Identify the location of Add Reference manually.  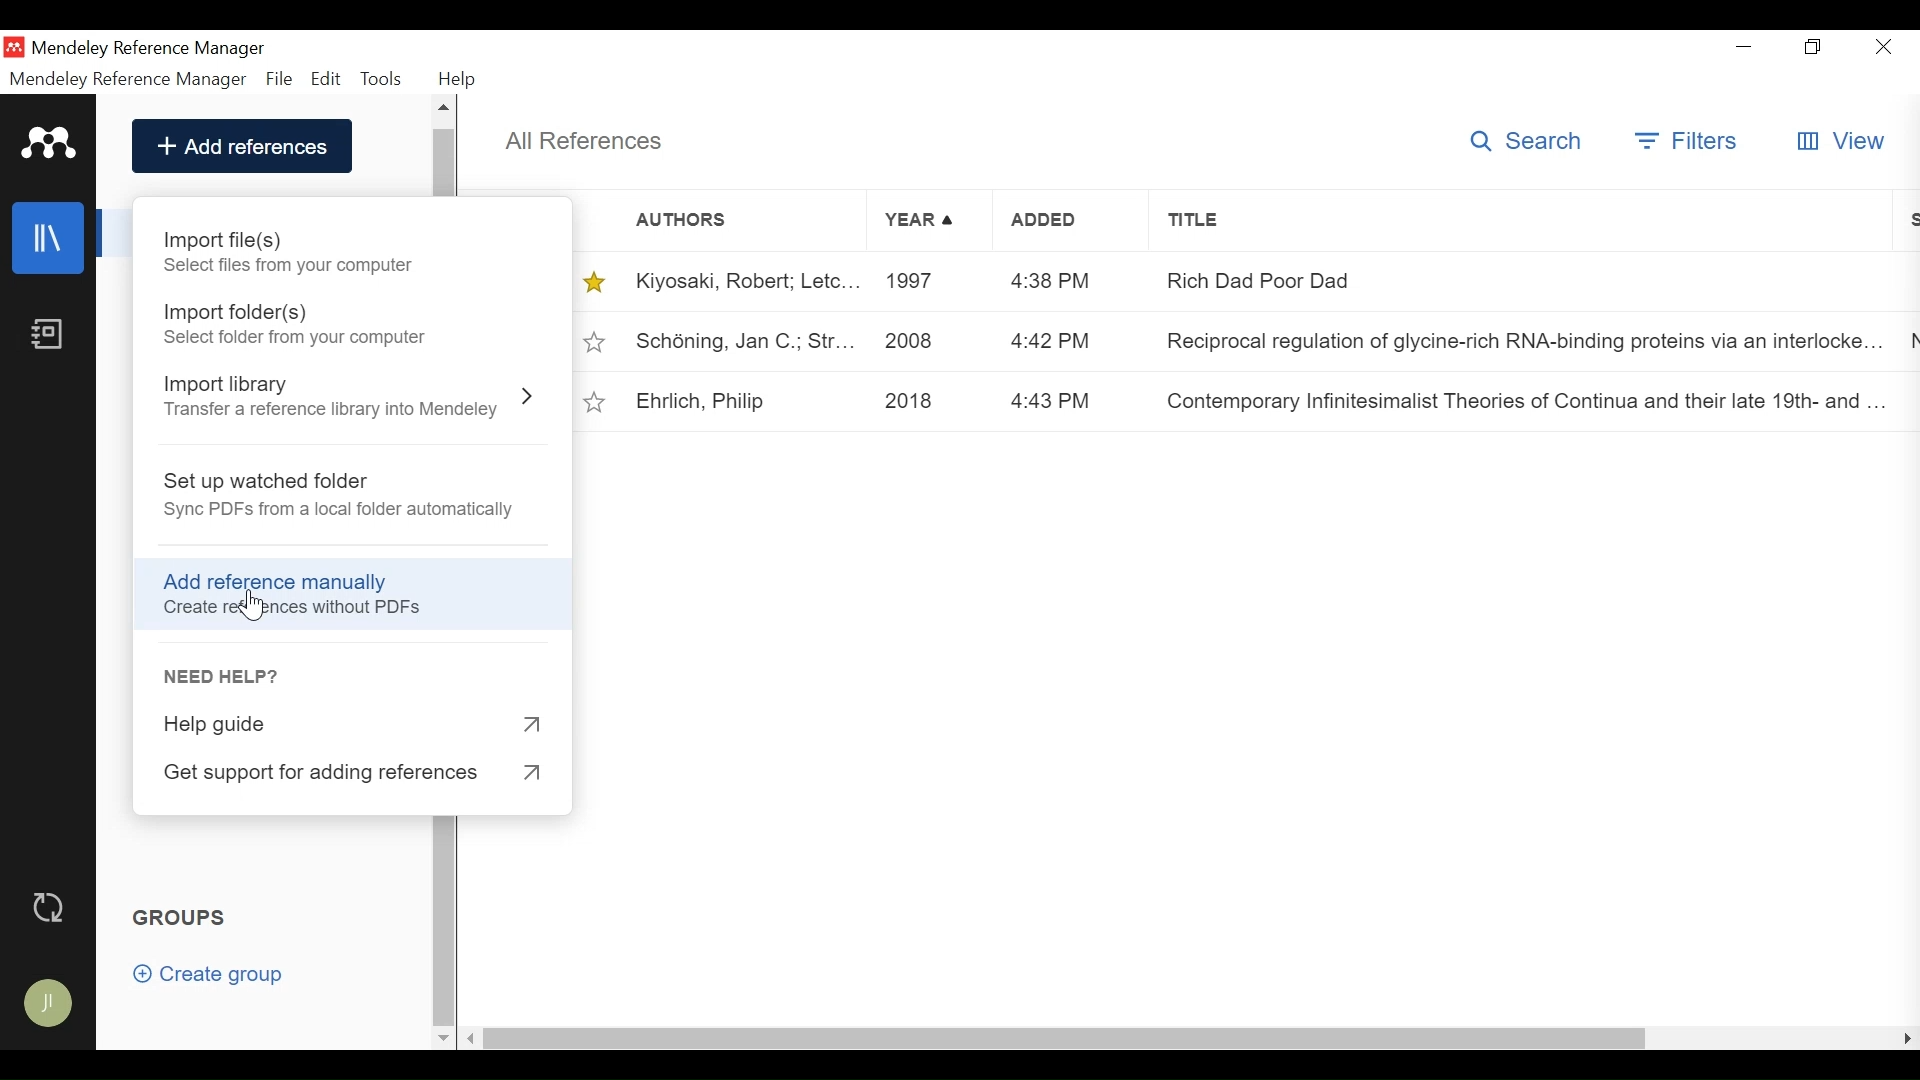
(286, 579).